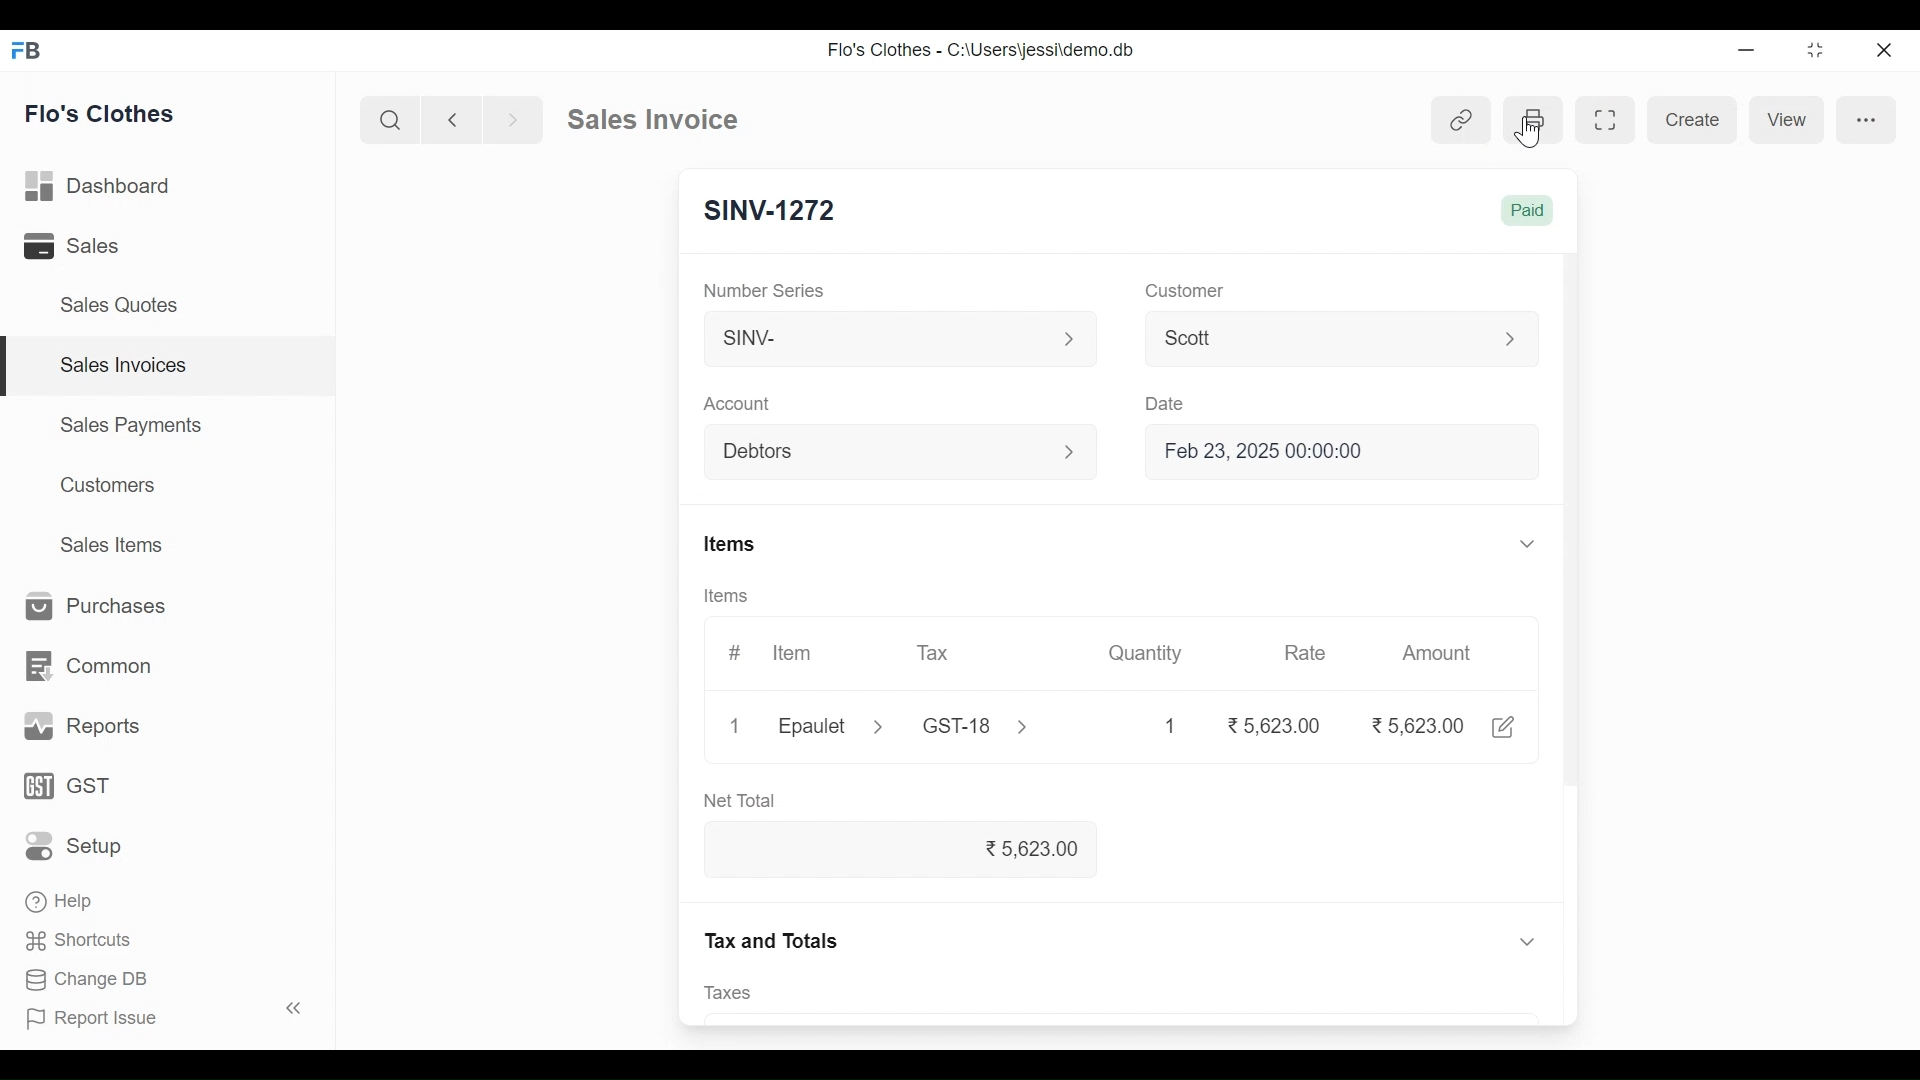 This screenshot has width=1920, height=1080. Describe the element at coordinates (1071, 338) in the screenshot. I see `Expand` at that location.